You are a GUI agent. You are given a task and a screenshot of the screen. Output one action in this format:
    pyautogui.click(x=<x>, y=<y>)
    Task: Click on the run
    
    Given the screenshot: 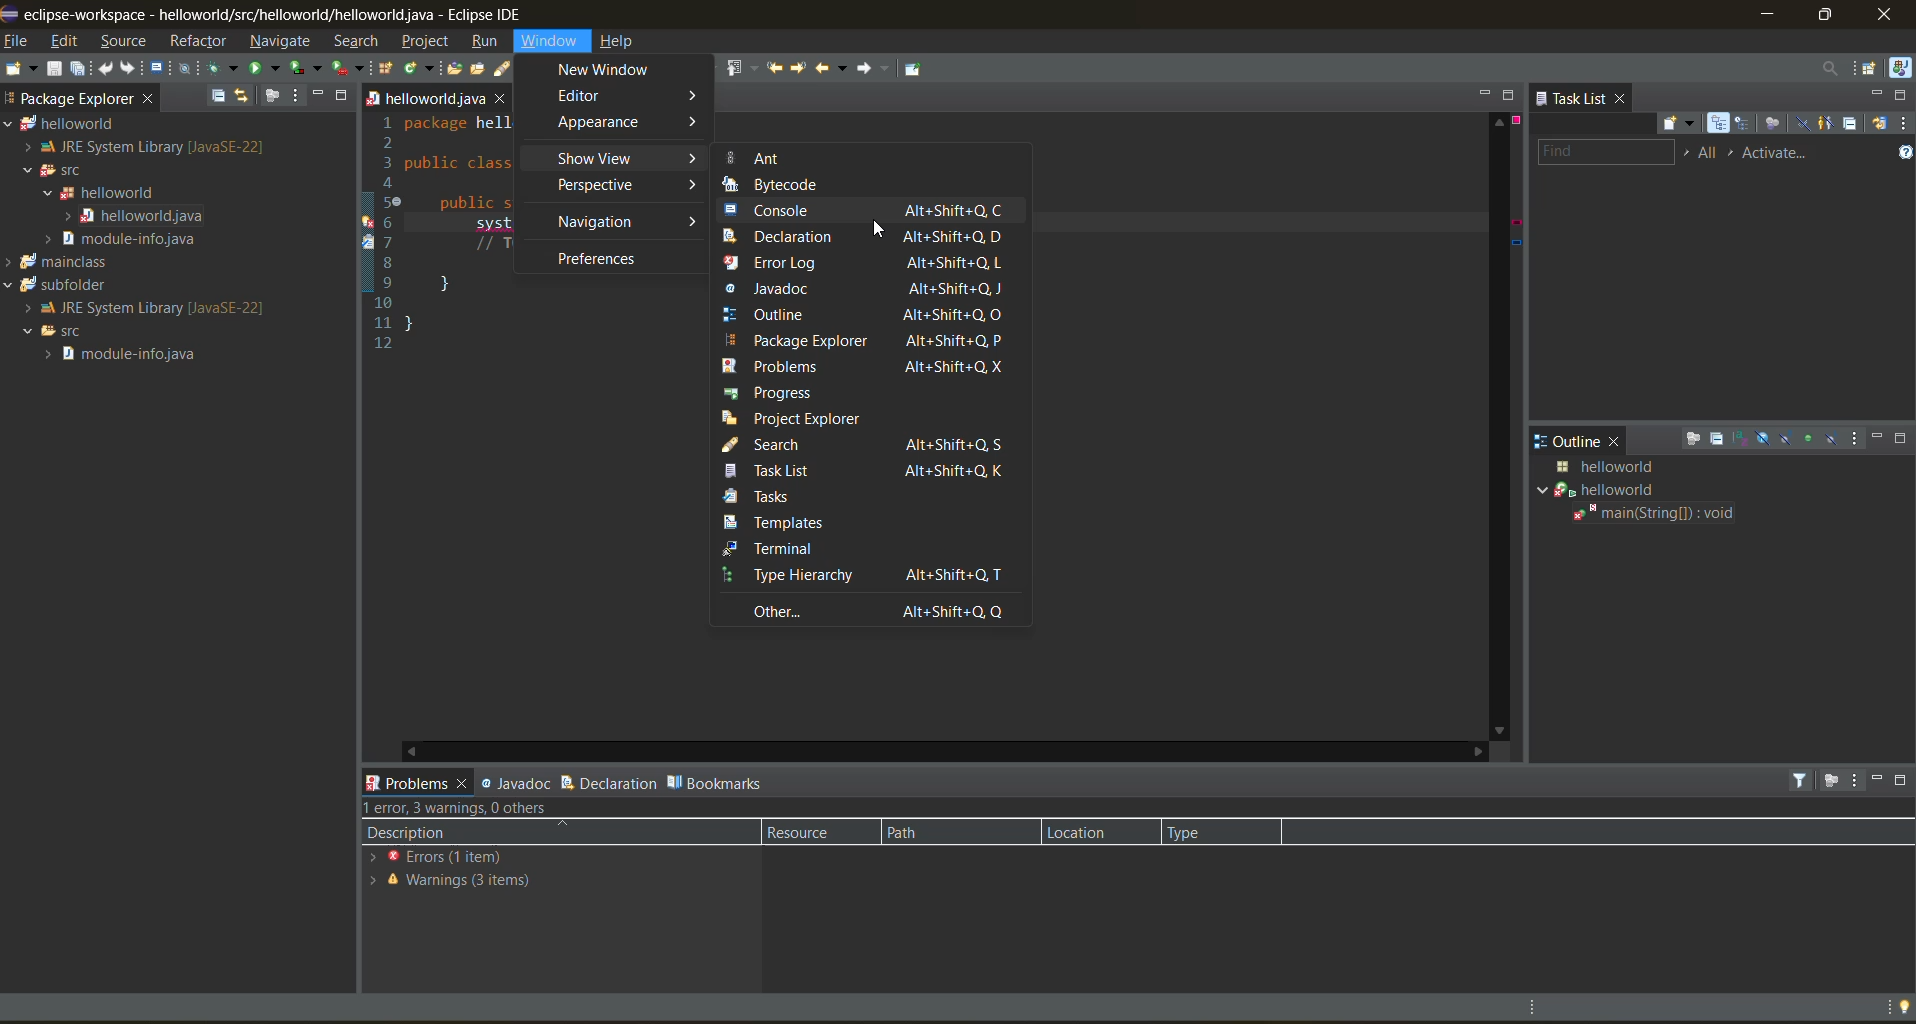 What is the action you would take?
    pyautogui.click(x=266, y=68)
    